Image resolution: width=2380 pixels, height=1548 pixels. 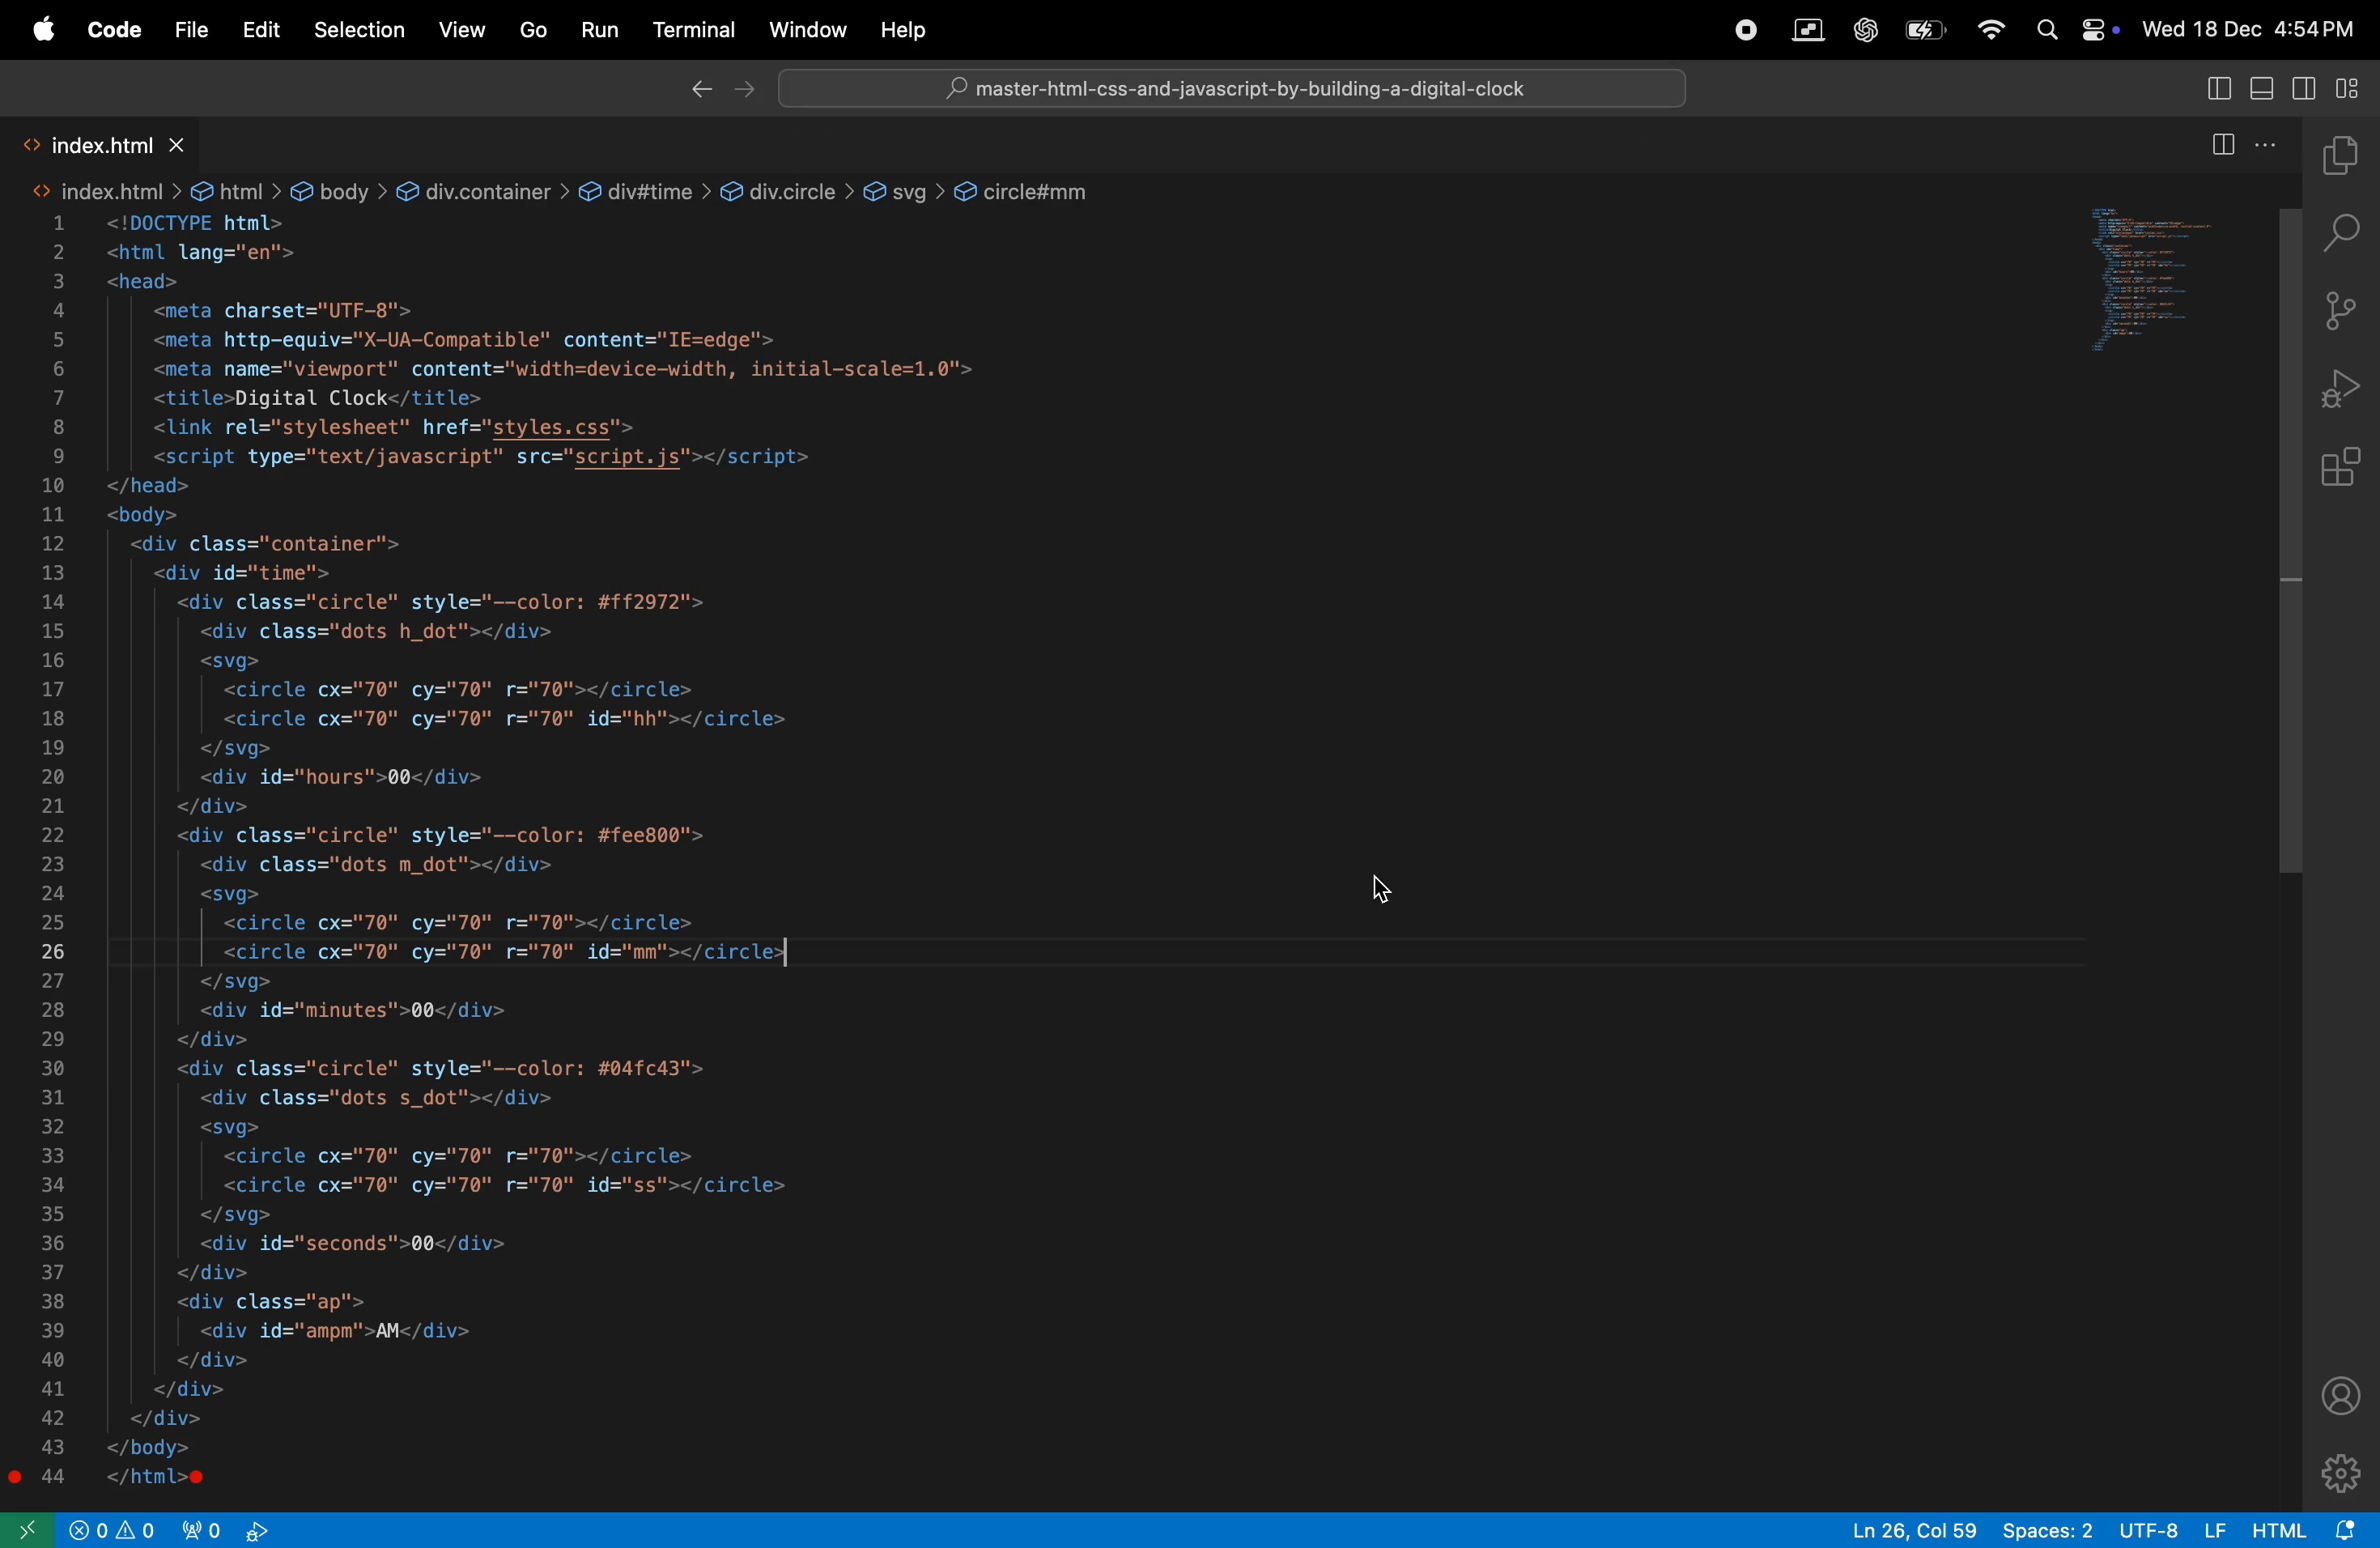 I want to click on cursor, so click(x=1385, y=889).